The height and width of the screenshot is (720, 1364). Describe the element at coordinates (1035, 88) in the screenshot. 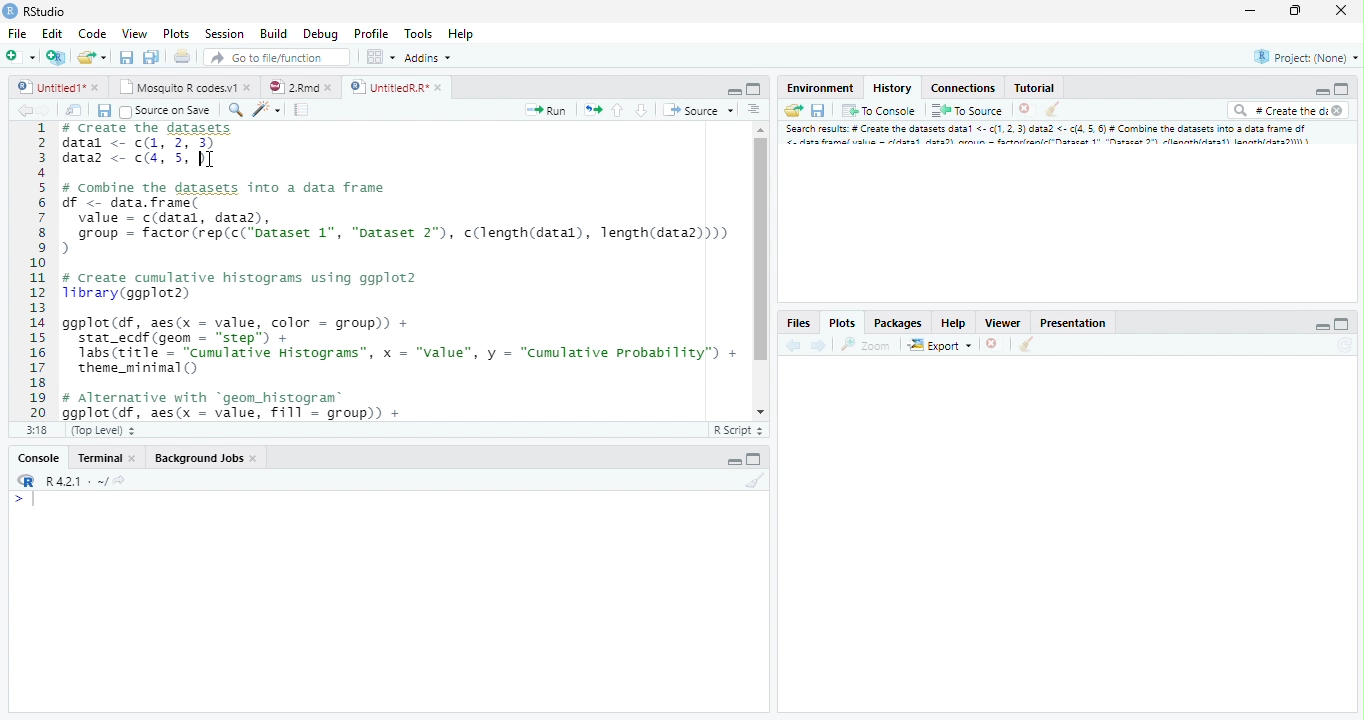

I see `Tutorial` at that location.